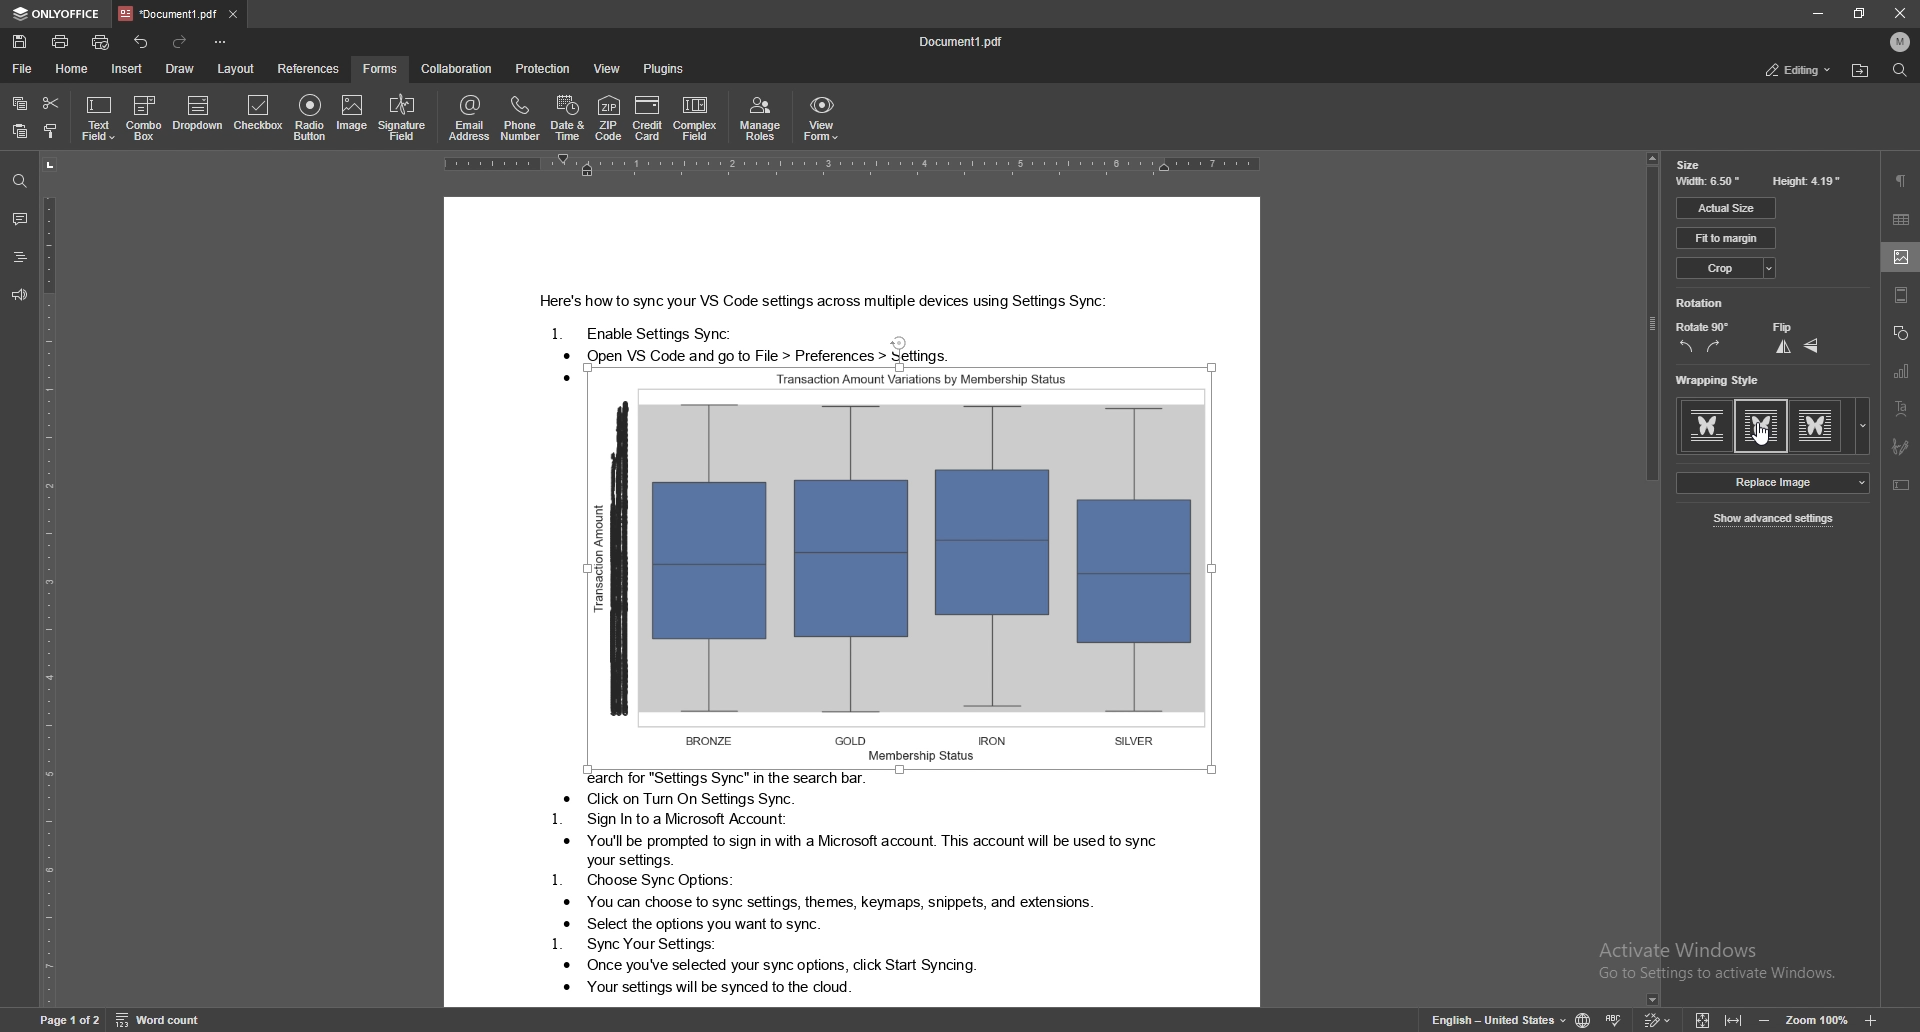  What do you see at coordinates (1719, 348) in the screenshot?
I see `rotate` at bounding box center [1719, 348].